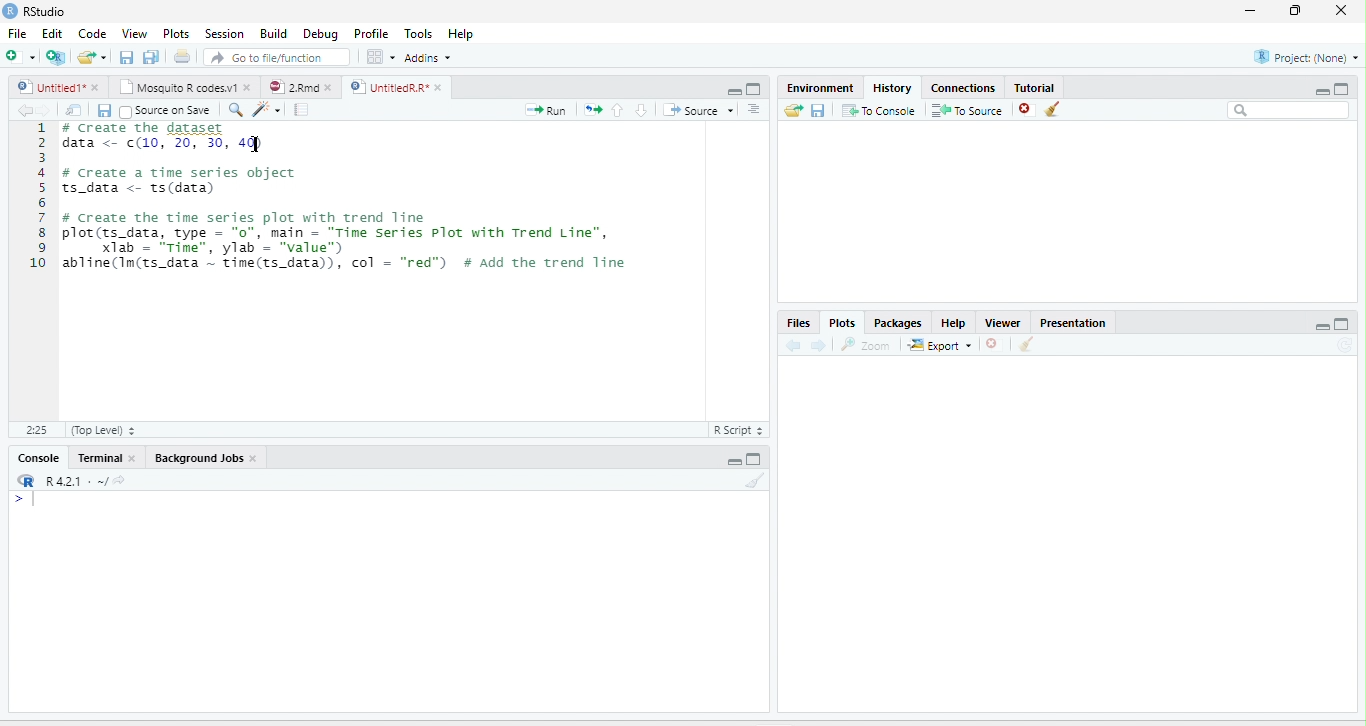  What do you see at coordinates (49, 87) in the screenshot?
I see `Untitled1*` at bounding box center [49, 87].